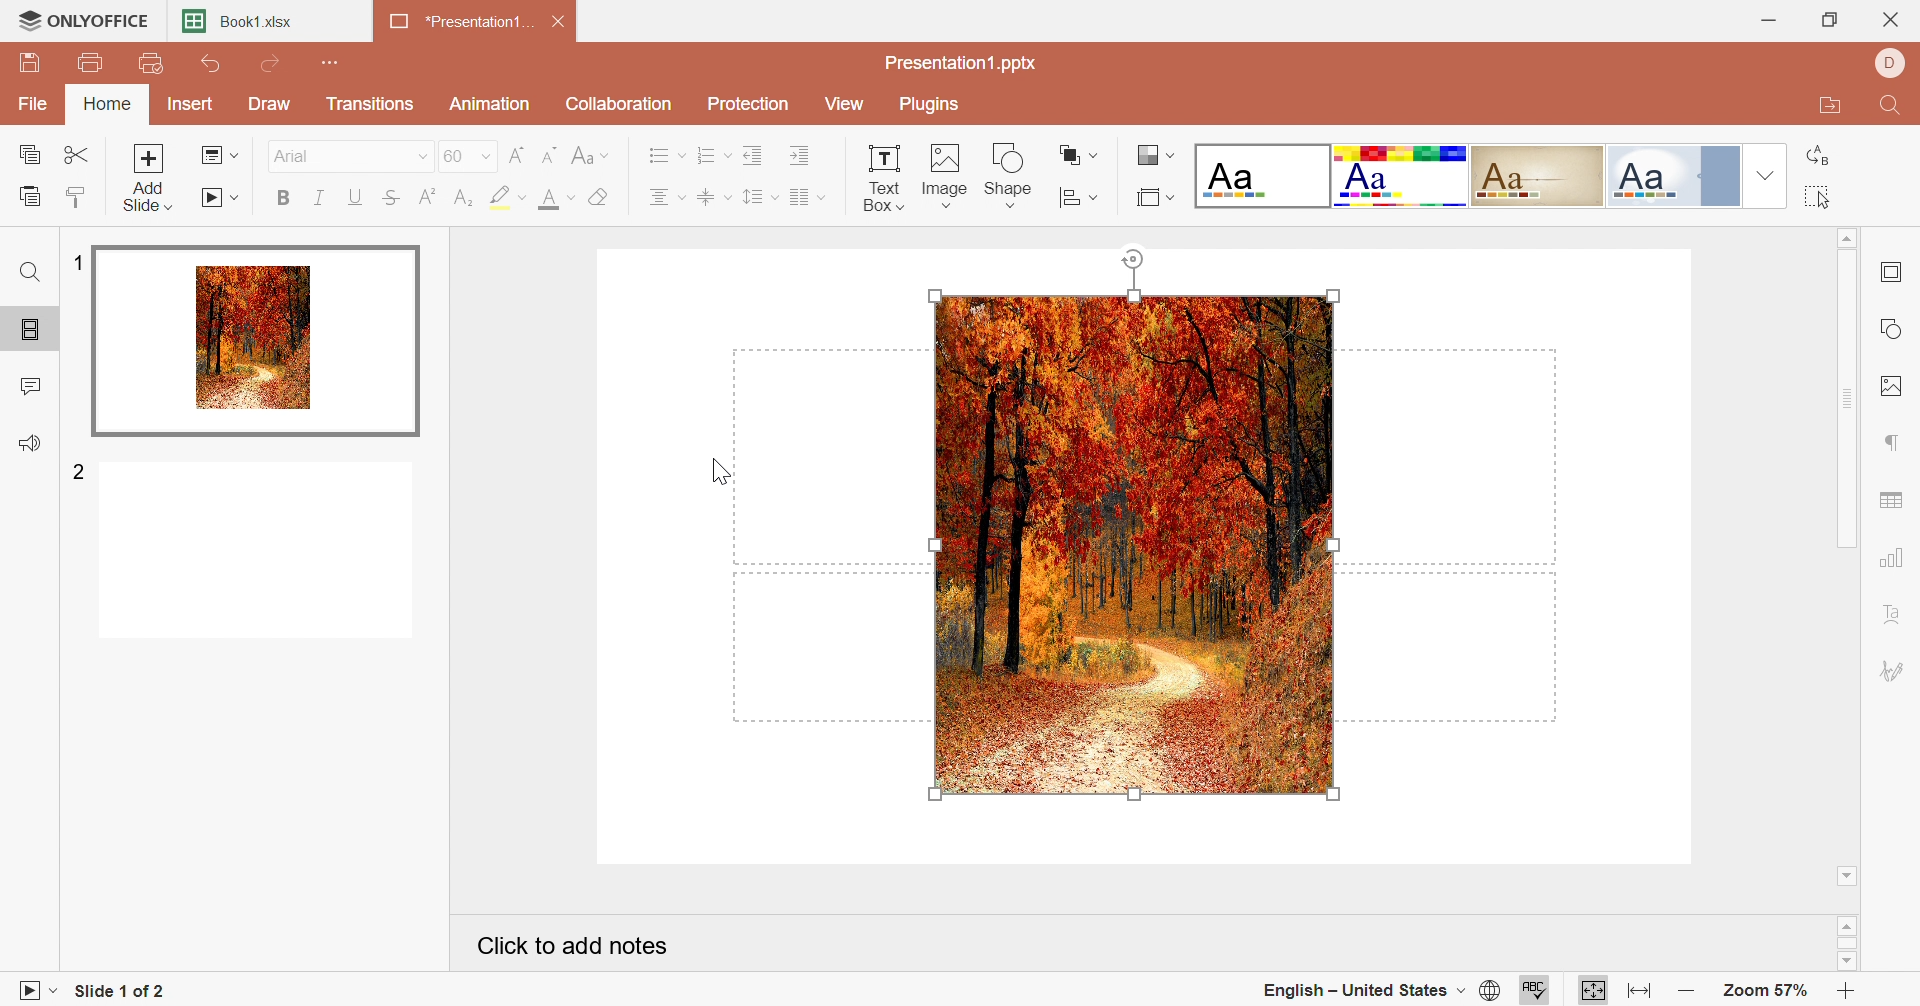 The width and height of the screenshot is (1920, 1006). I want to click on Set document language, so click(1494, 990).